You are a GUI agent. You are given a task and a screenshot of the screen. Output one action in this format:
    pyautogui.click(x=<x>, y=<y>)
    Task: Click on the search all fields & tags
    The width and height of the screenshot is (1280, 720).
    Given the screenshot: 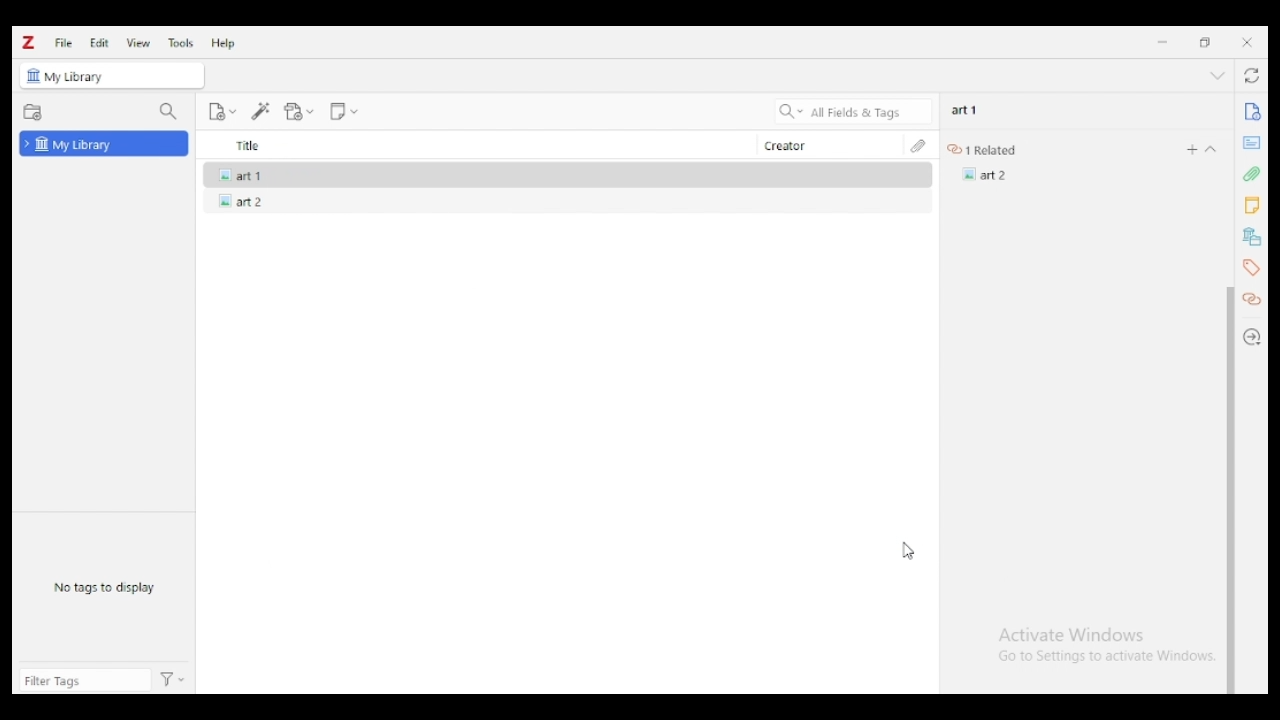 What is the action you would take?
    pyautogui.click(x=854, y=111)
    